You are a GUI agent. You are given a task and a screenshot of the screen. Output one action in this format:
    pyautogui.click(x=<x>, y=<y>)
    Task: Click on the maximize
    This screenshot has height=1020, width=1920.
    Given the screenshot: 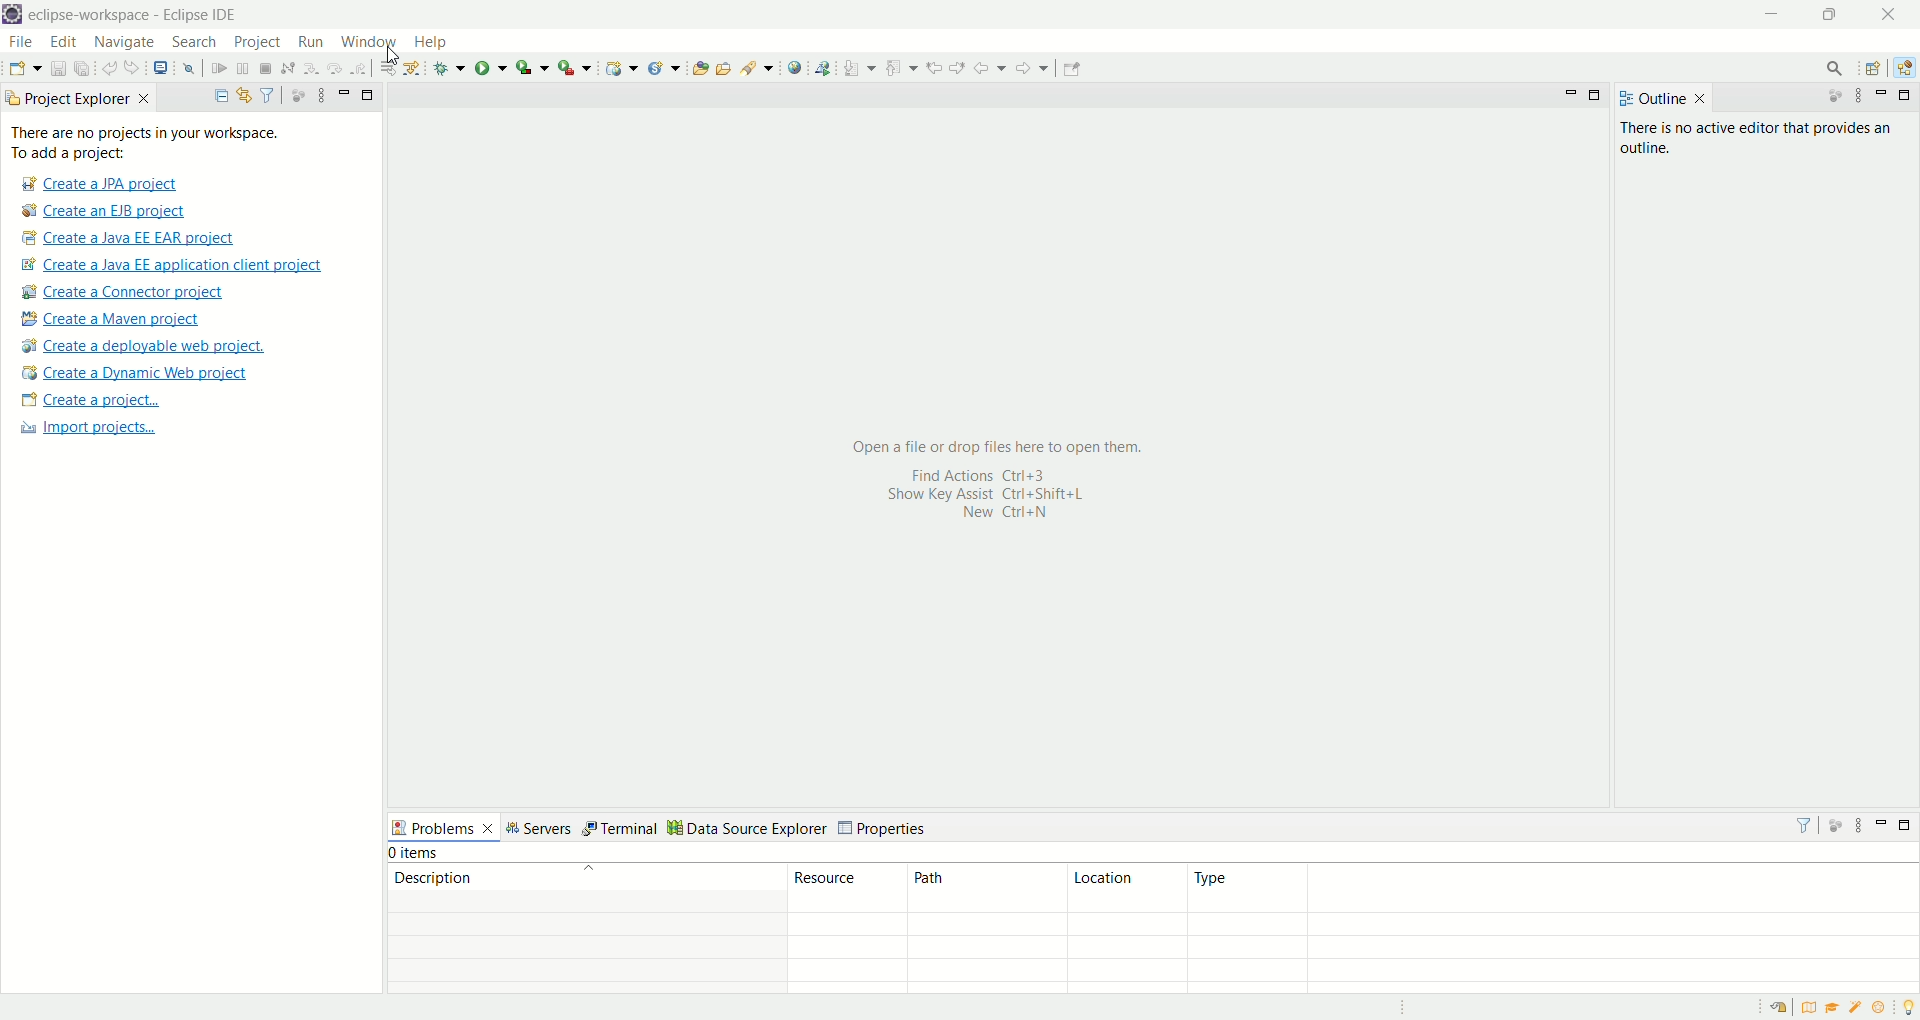 What is the action you would take?
    pyautogui.click(x=1831, y=15)
    